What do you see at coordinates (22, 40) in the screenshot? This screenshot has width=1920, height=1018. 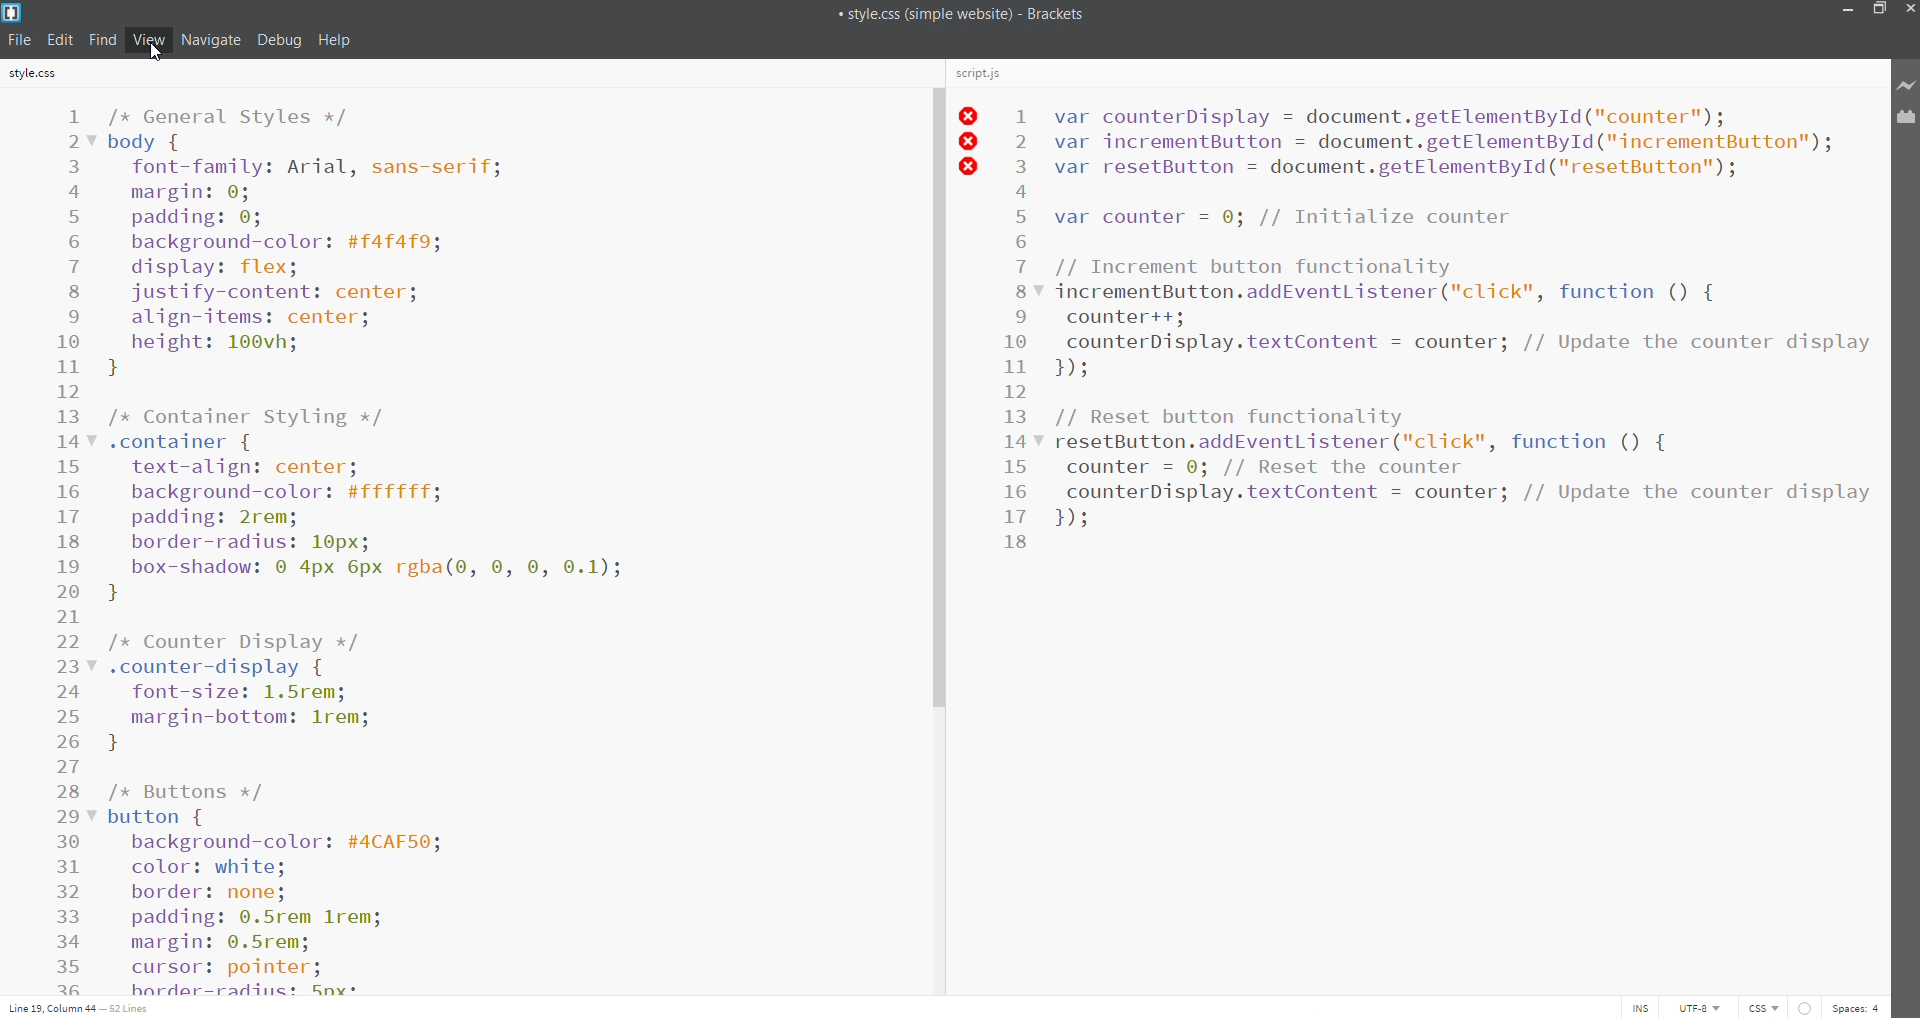 I see `file` at bounding box center [22, 40].